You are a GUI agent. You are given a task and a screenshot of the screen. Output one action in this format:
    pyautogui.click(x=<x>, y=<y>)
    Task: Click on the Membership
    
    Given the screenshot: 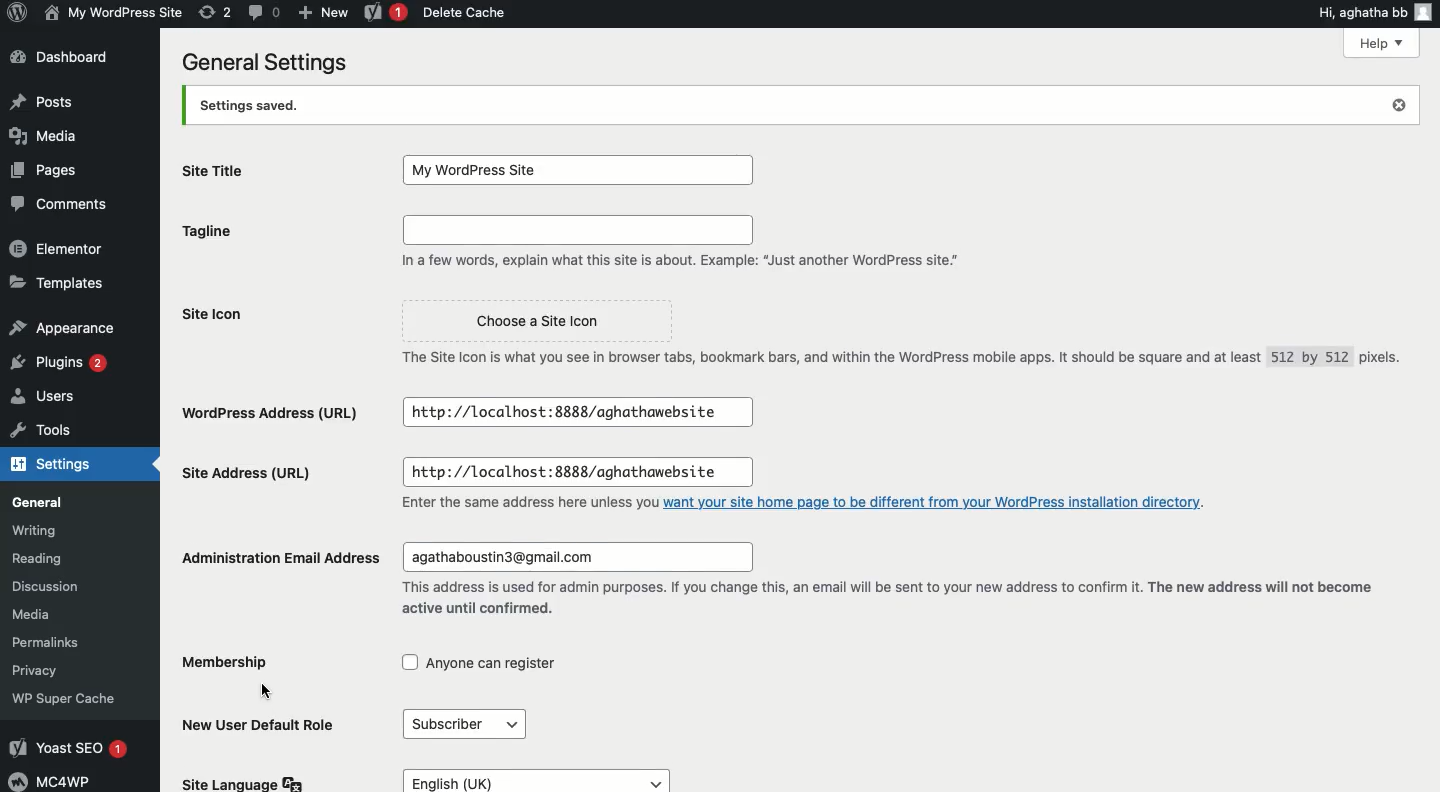 What is the action you would take?
    pyautogui.click(x=236, y=661)
    